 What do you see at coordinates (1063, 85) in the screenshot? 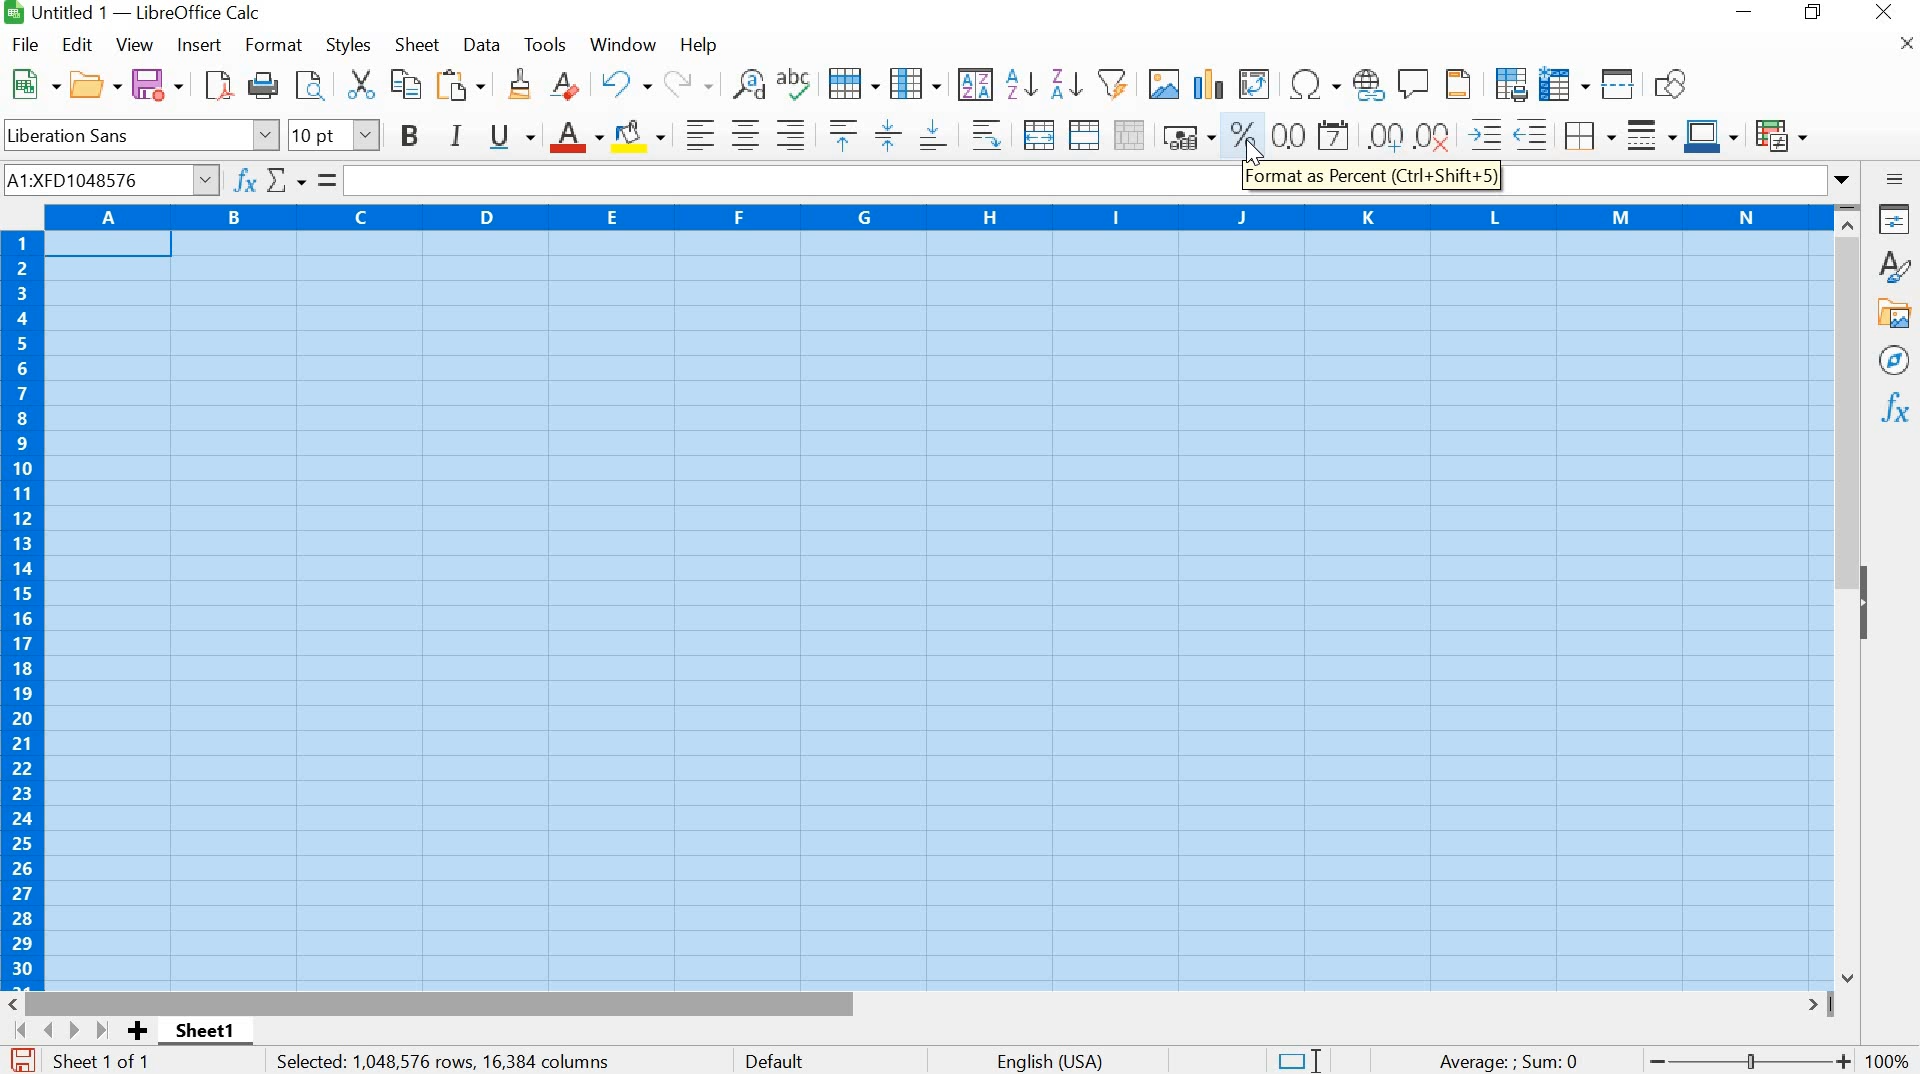
I see `Sort Descending` at bounding box center [1063, 85].